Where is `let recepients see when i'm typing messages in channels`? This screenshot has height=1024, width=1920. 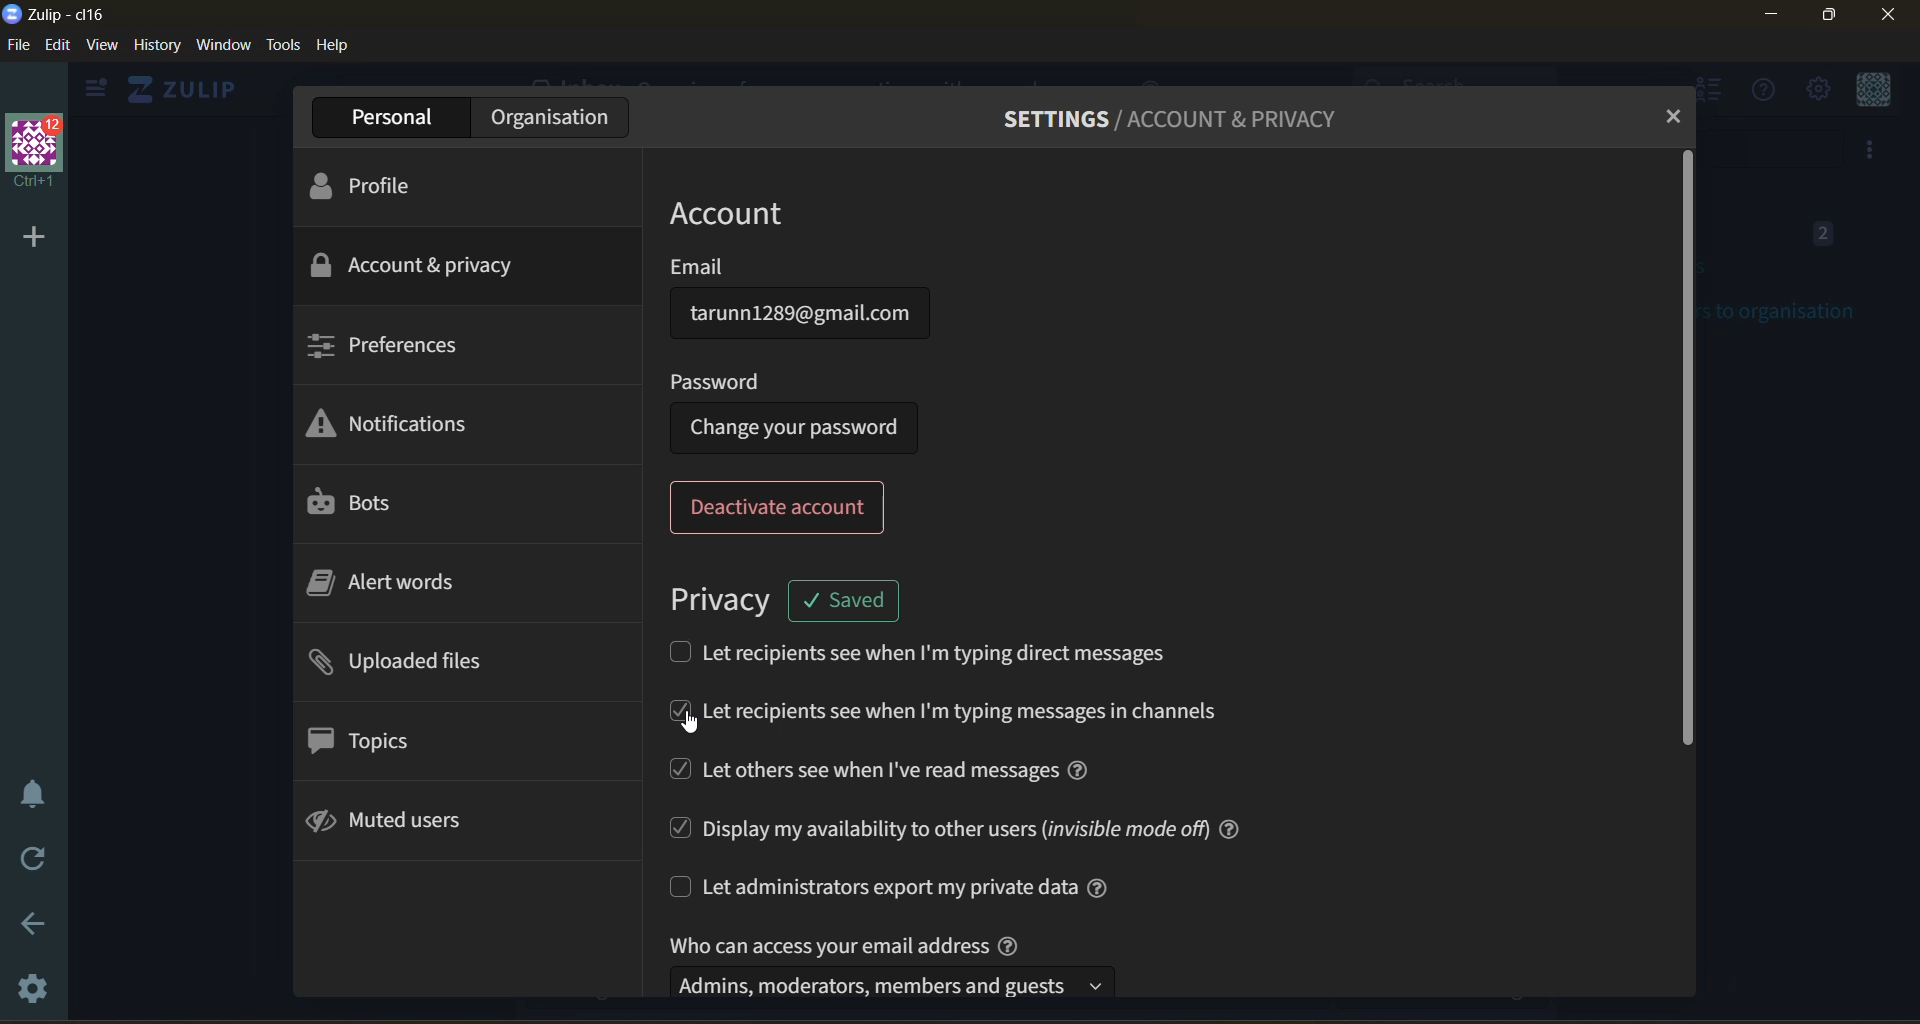 let recepients see when i'm typing messages in channels is located at coordinates (953, 714).